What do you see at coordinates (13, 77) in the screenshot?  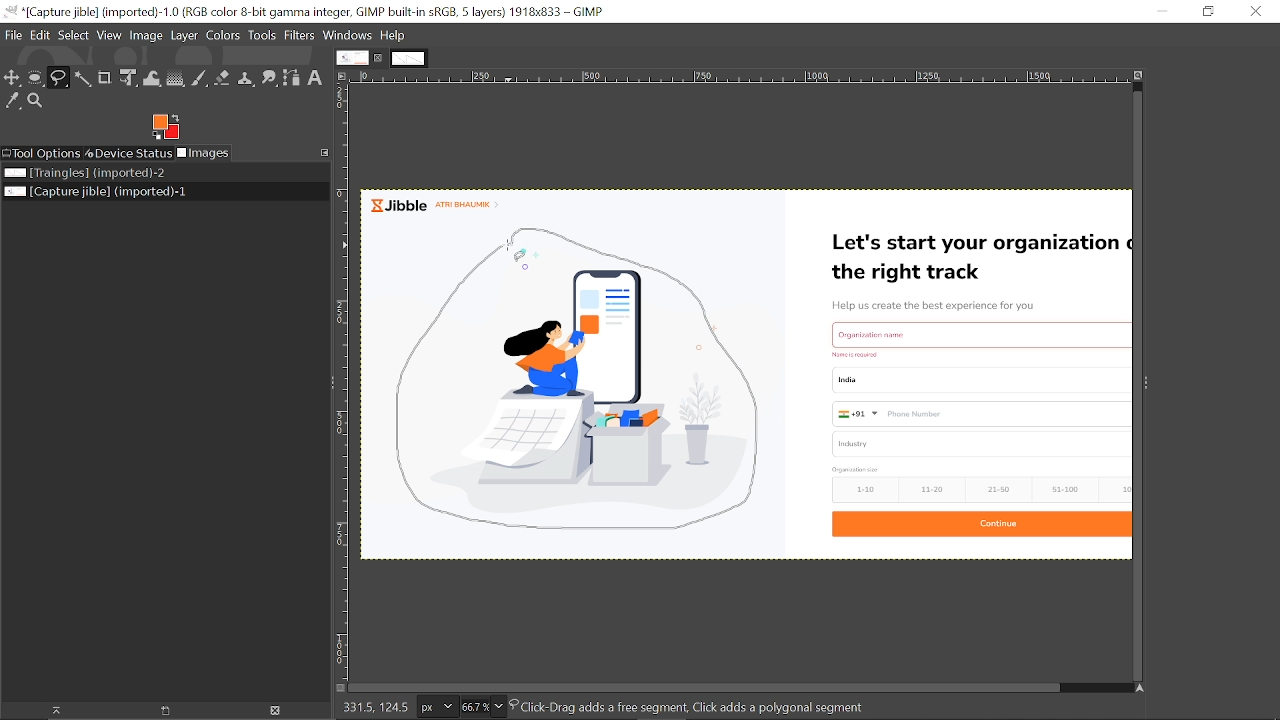 I see `Move tool` at bounding box center [13, 77].